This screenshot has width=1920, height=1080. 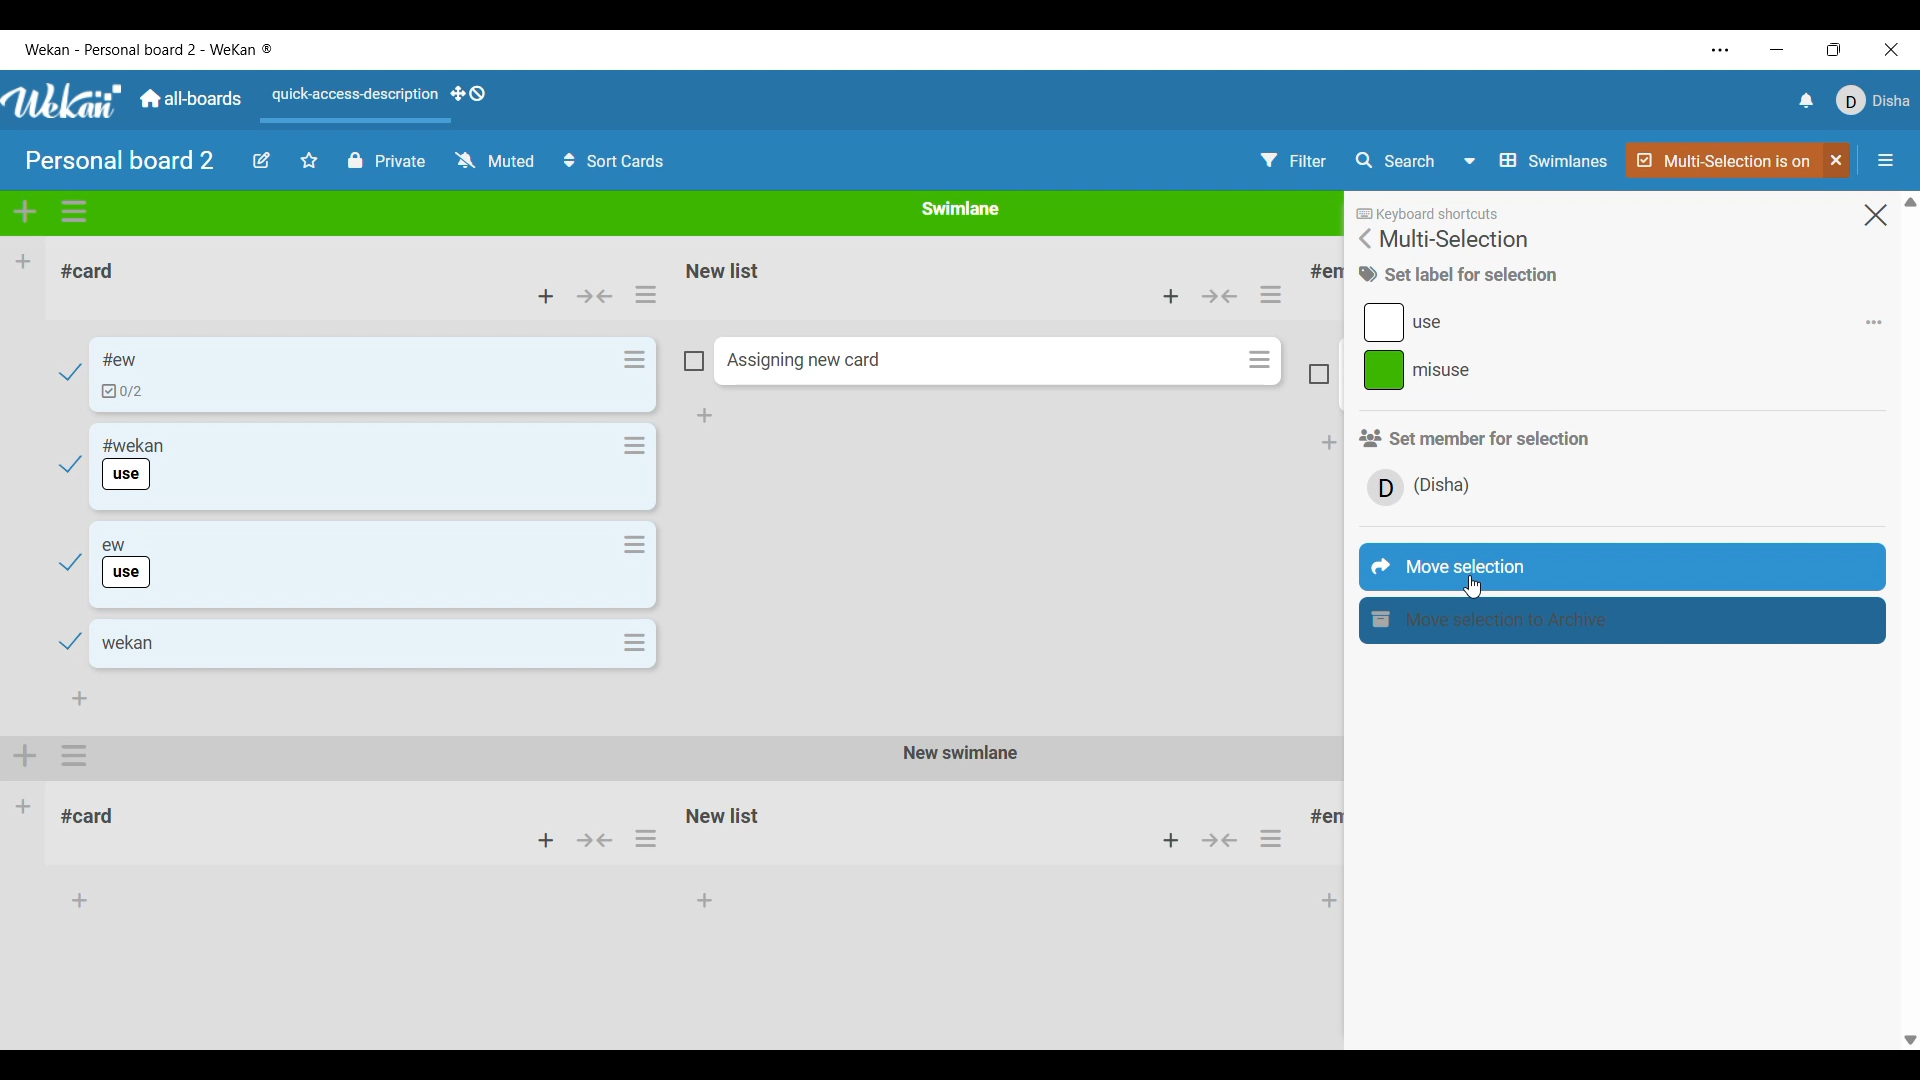 What do you see at coordinates (88, 271) in the screenshot?
I see `List name` at bounding box center [88, 271].